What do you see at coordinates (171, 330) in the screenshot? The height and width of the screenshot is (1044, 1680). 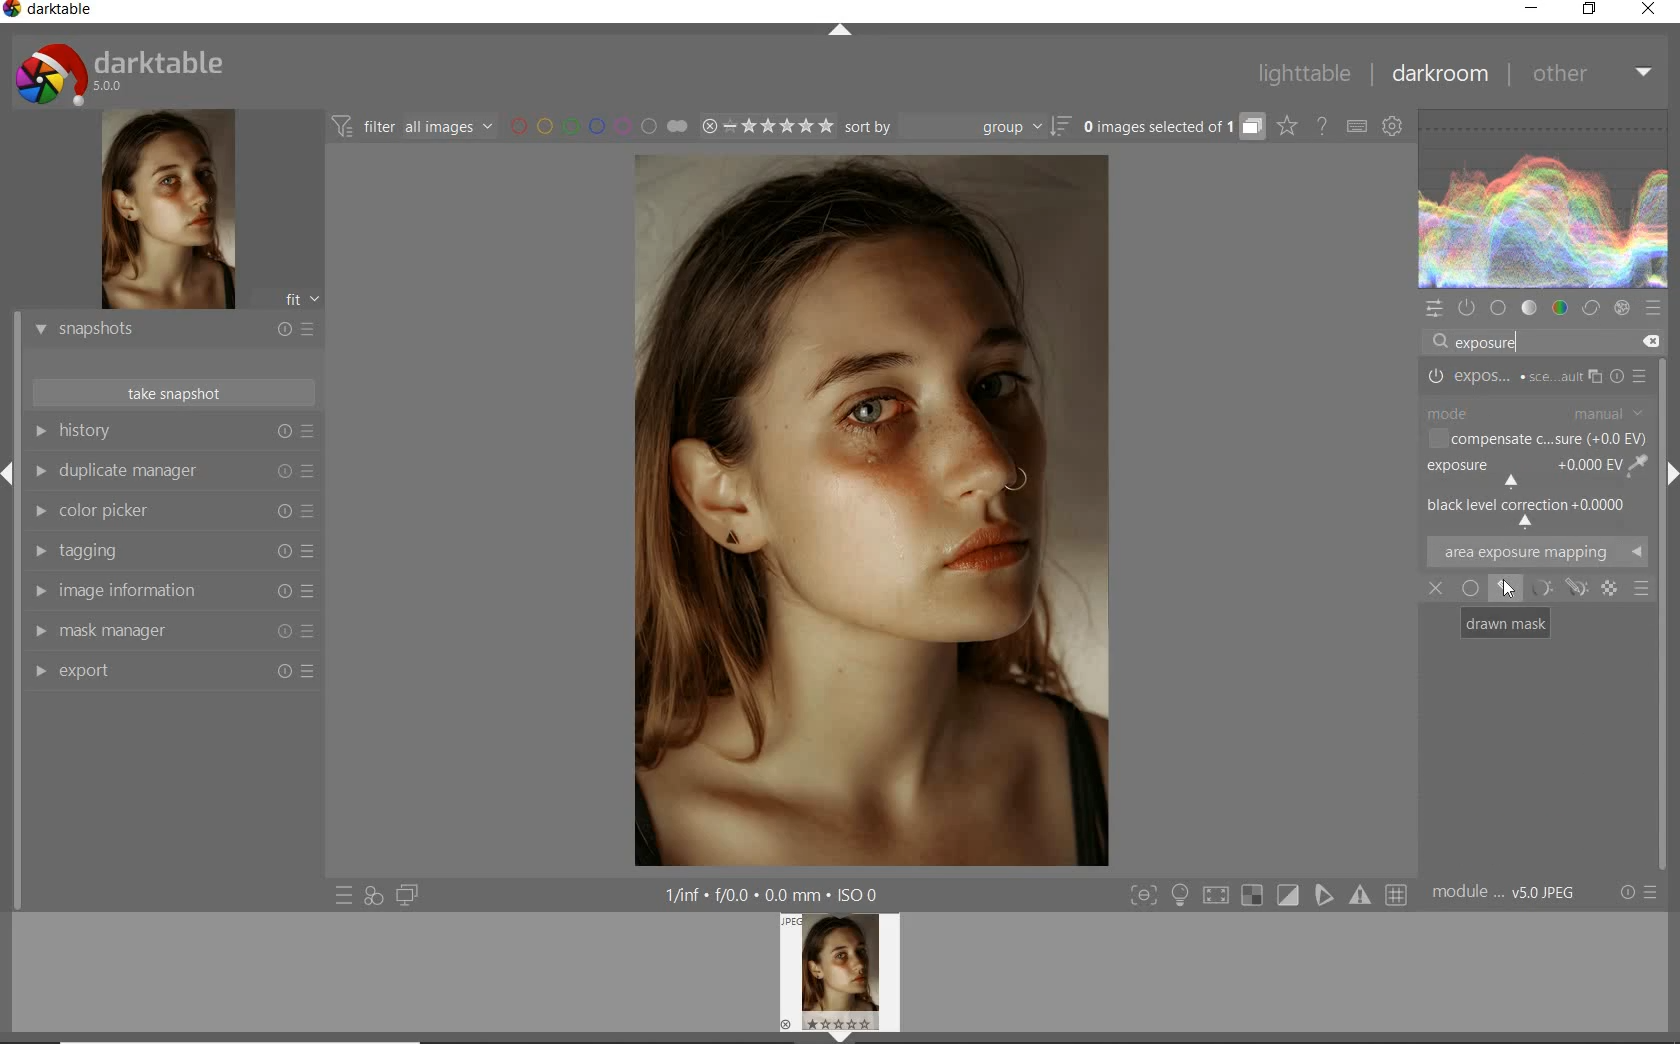 I see `snapshots` at bounding box center [171, 330].